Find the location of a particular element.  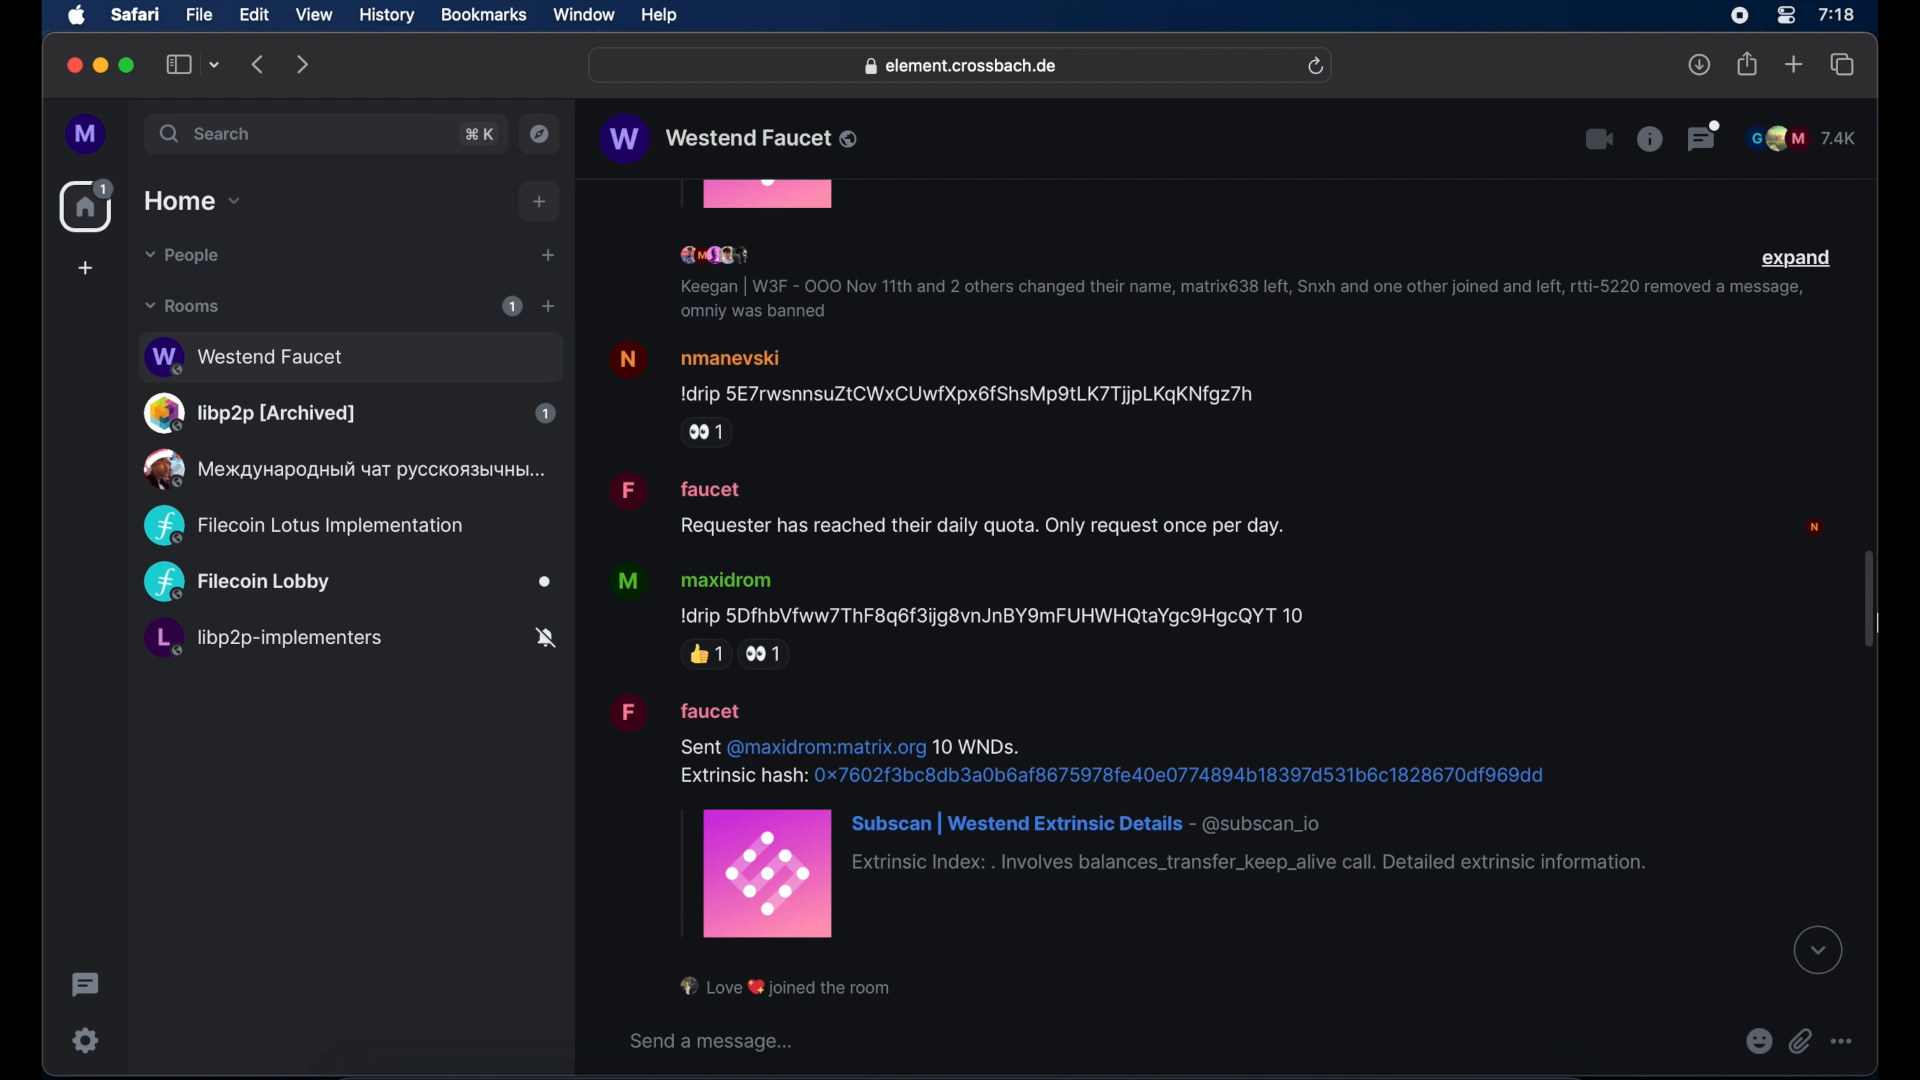

history is located at coordinates (387, 16).